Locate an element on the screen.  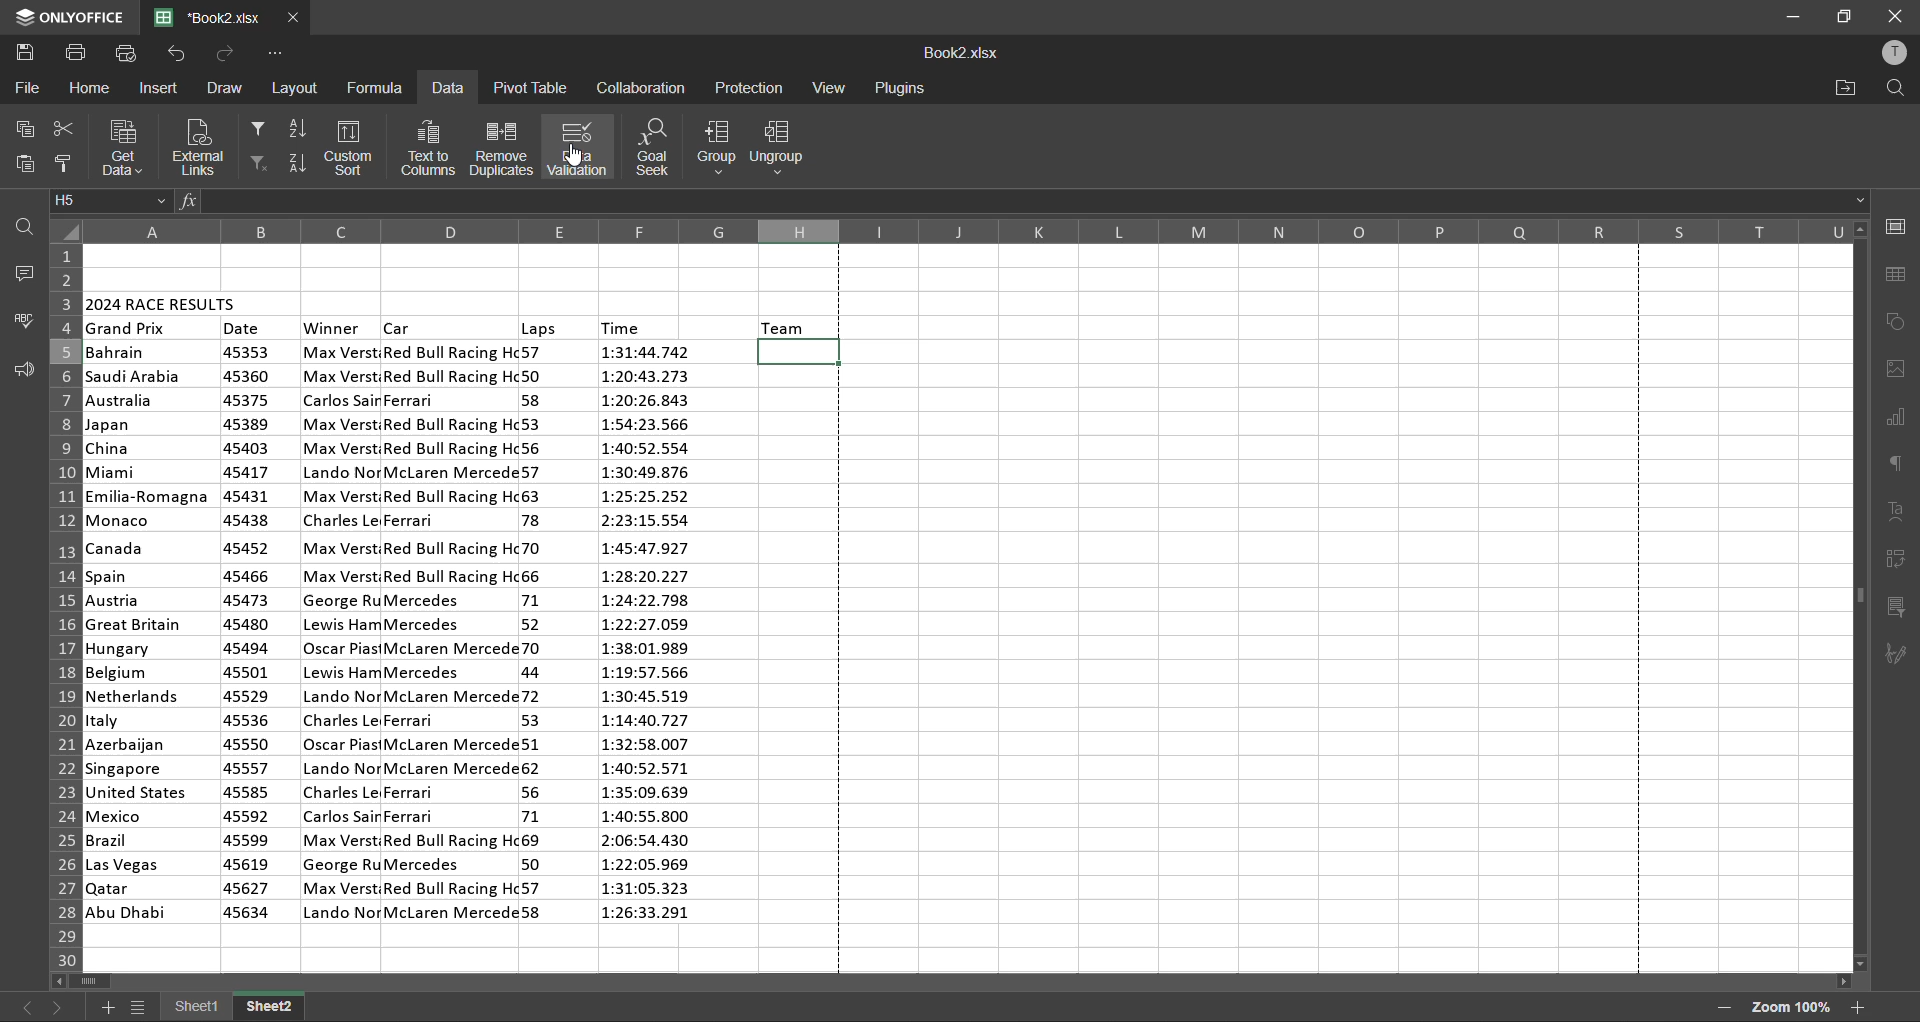
filename is located at coordinates (213, 16).